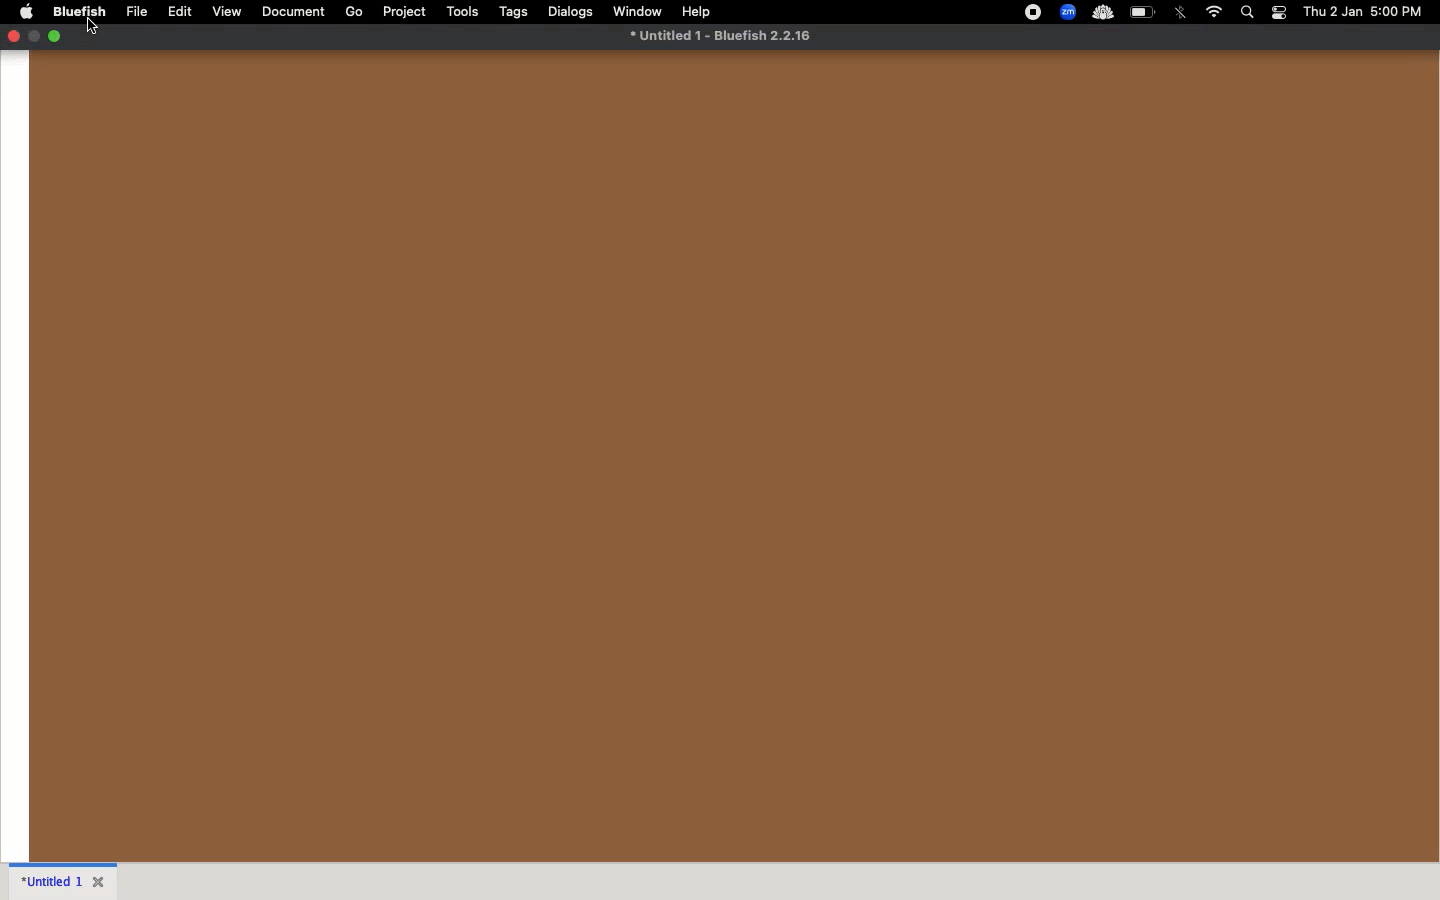  What do you see at coordinates (57, 39) in the screenshot?
I see `maximize` at bounding box center [57, 39].